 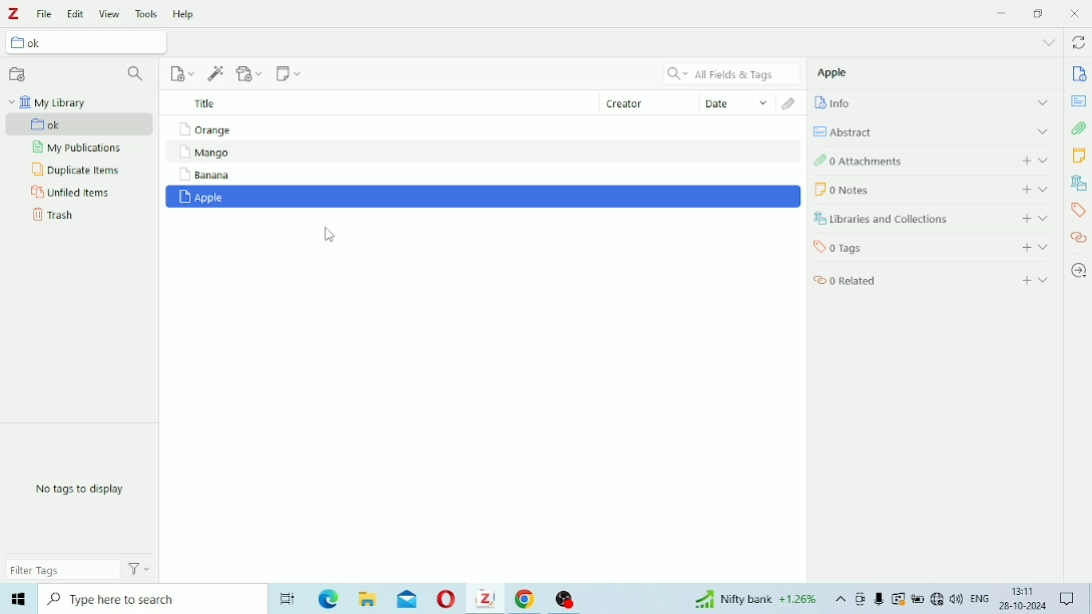 What do you see at coordinates (757, 601) in the screenshot?
I see `Chart` at bounding box center [757, 601].